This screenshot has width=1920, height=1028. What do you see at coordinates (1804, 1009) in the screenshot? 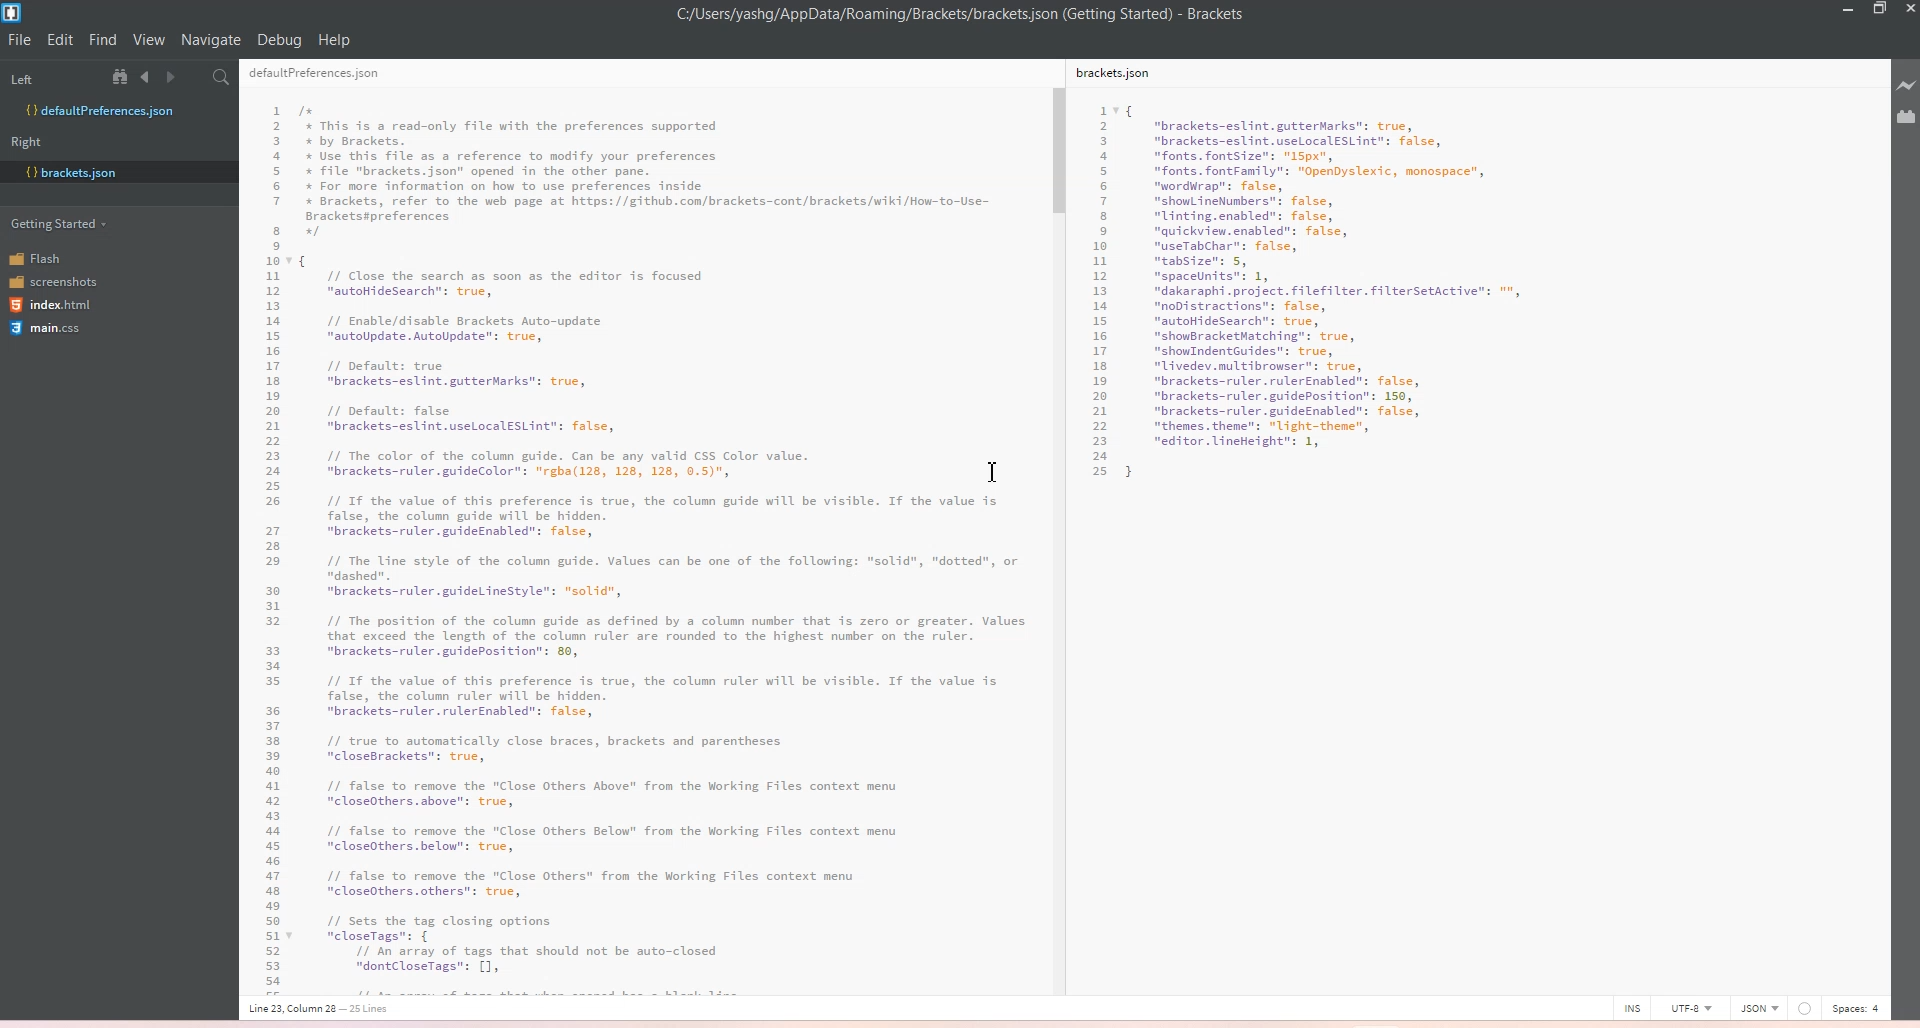
I see `No linter available` at bounding box center [1804, 1009].